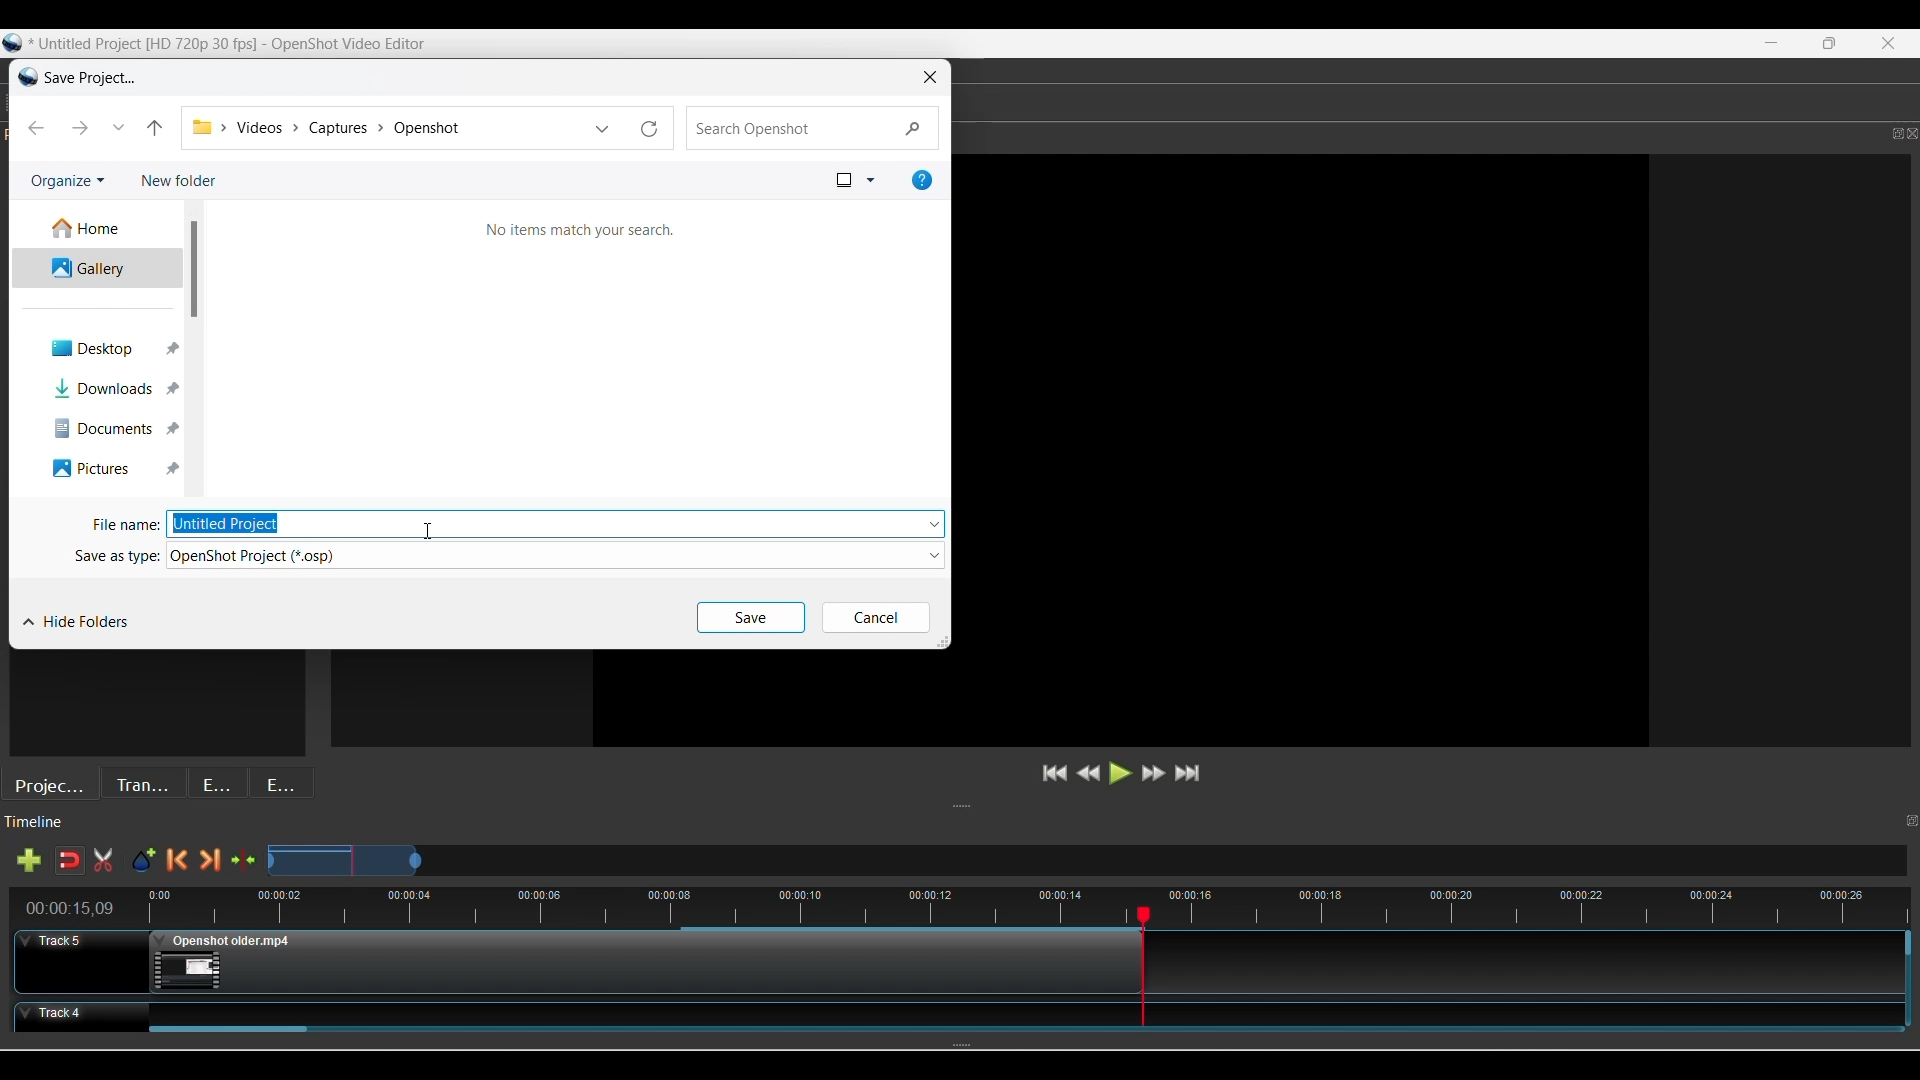 The image size is (1920, 1080). Describe the element at coordinates (24, 78) in the screenshot. I see `Software logo` at that location.